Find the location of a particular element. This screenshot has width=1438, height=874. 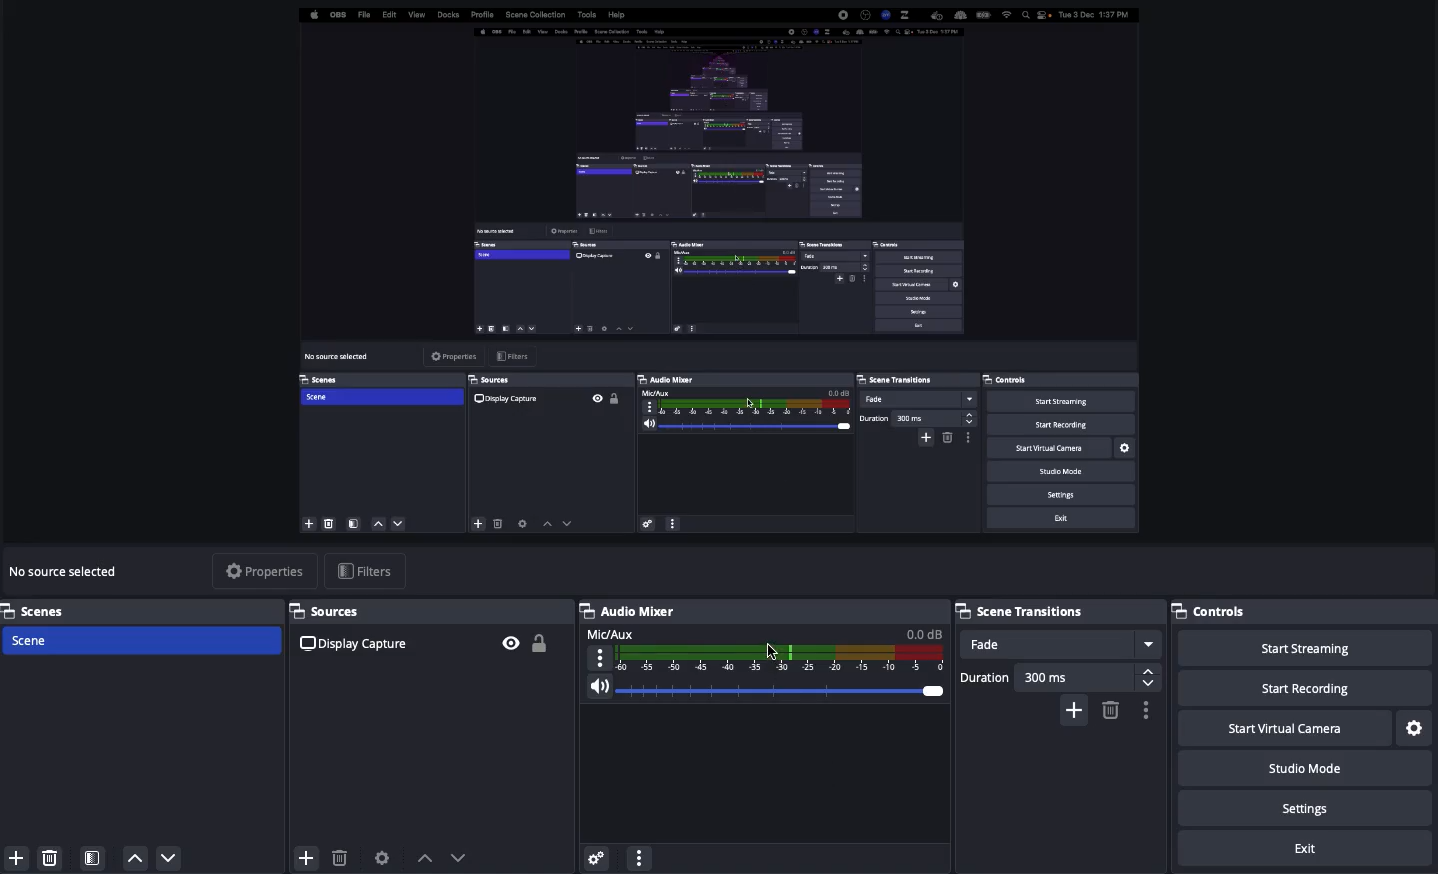

Move down is located at coordinates (459, 857).